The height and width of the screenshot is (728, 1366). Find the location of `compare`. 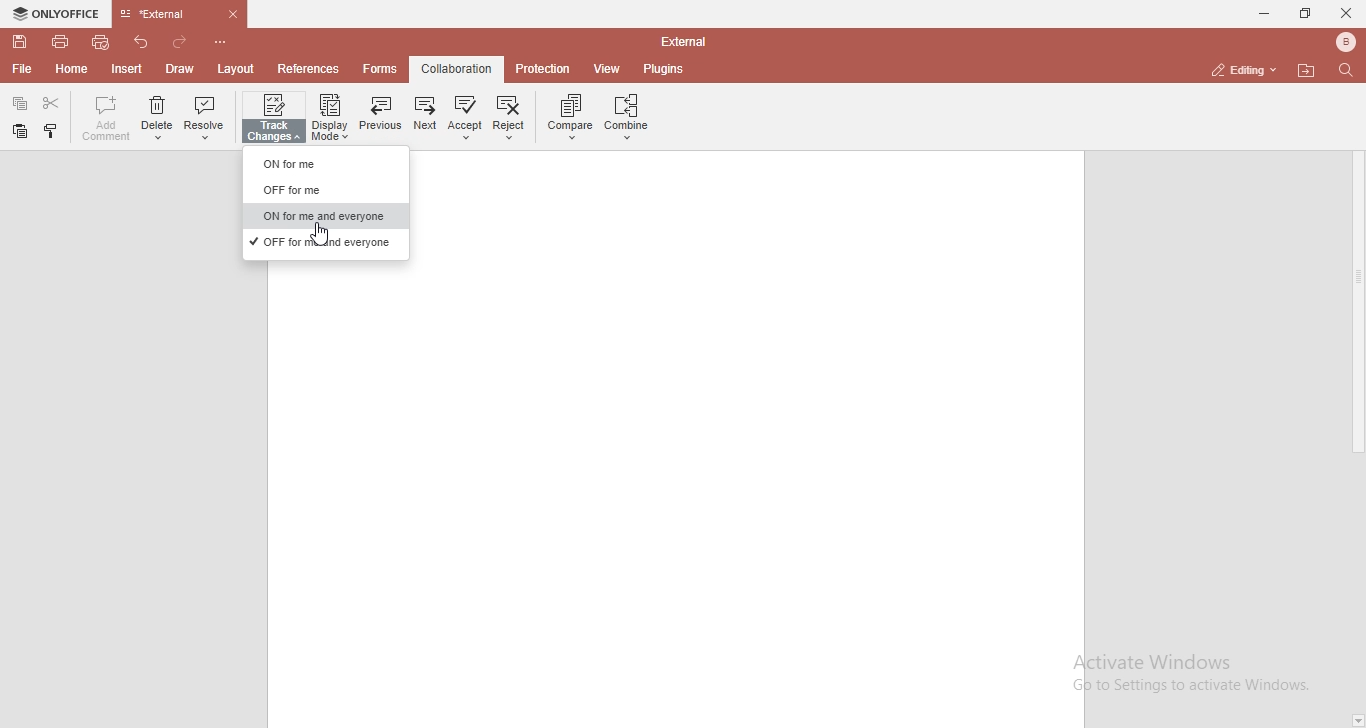

compare is located at coordinates (567, 116).